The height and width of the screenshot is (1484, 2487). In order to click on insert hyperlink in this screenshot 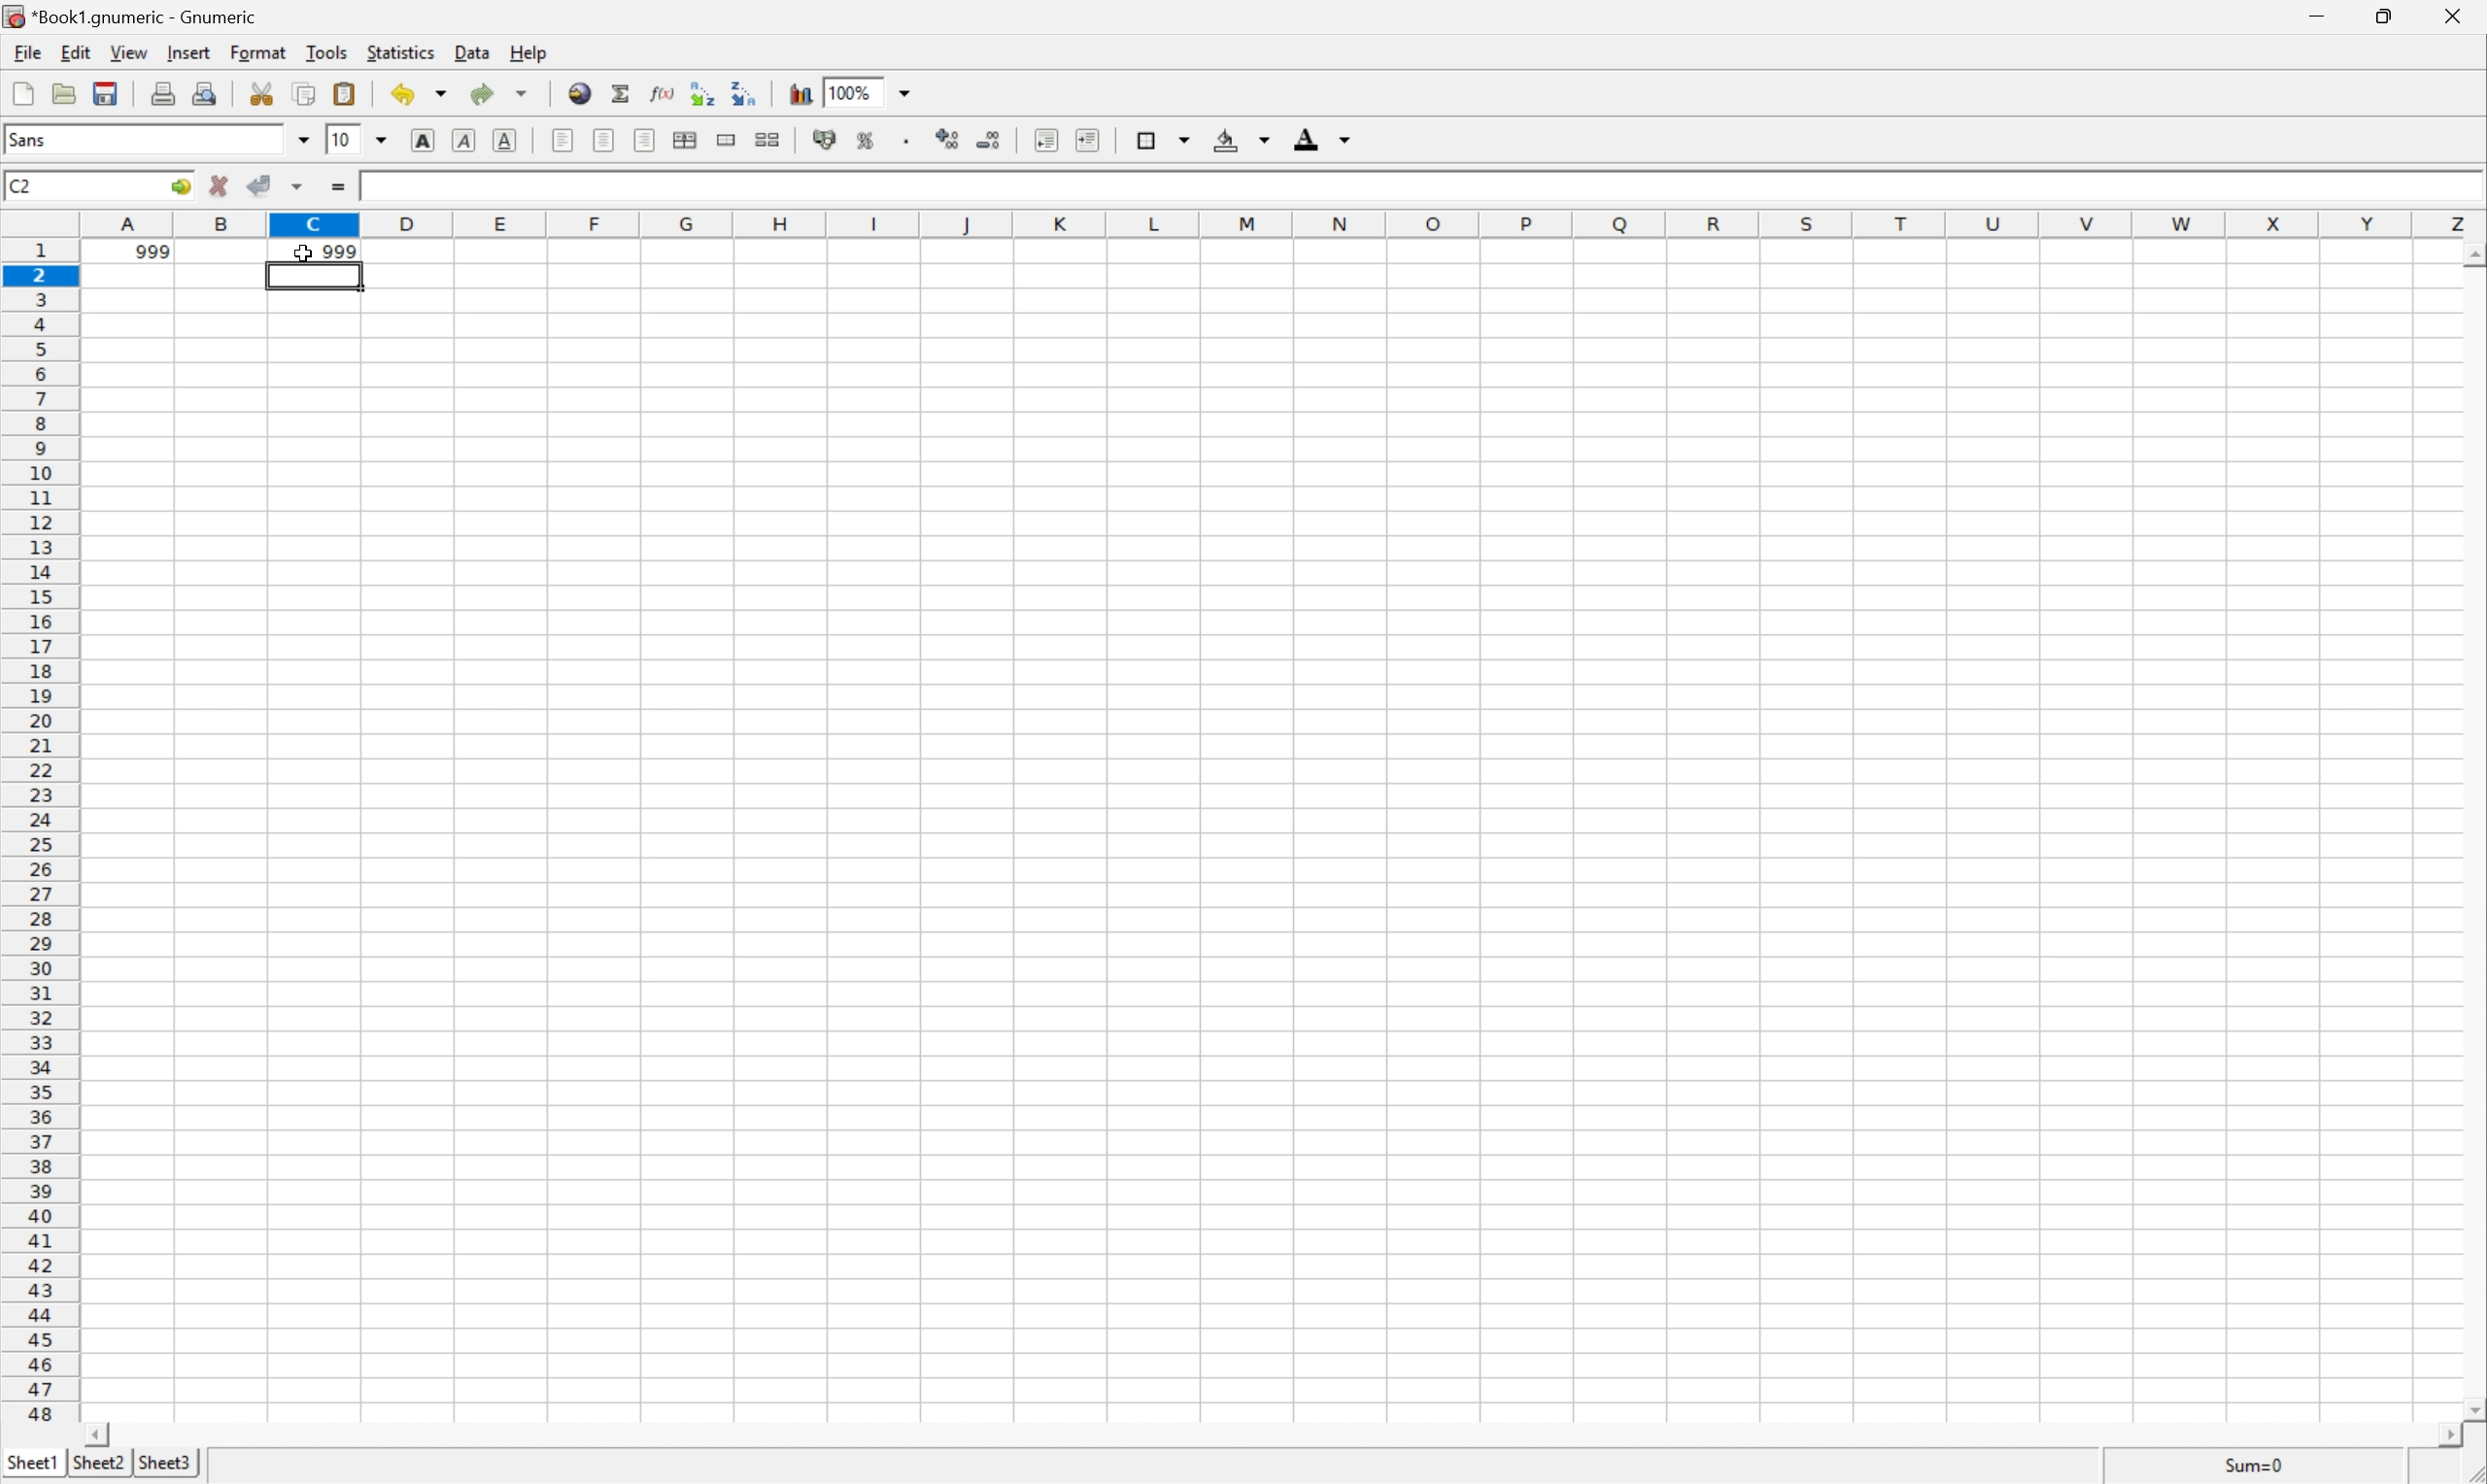, I will do `click(578, 93)`.